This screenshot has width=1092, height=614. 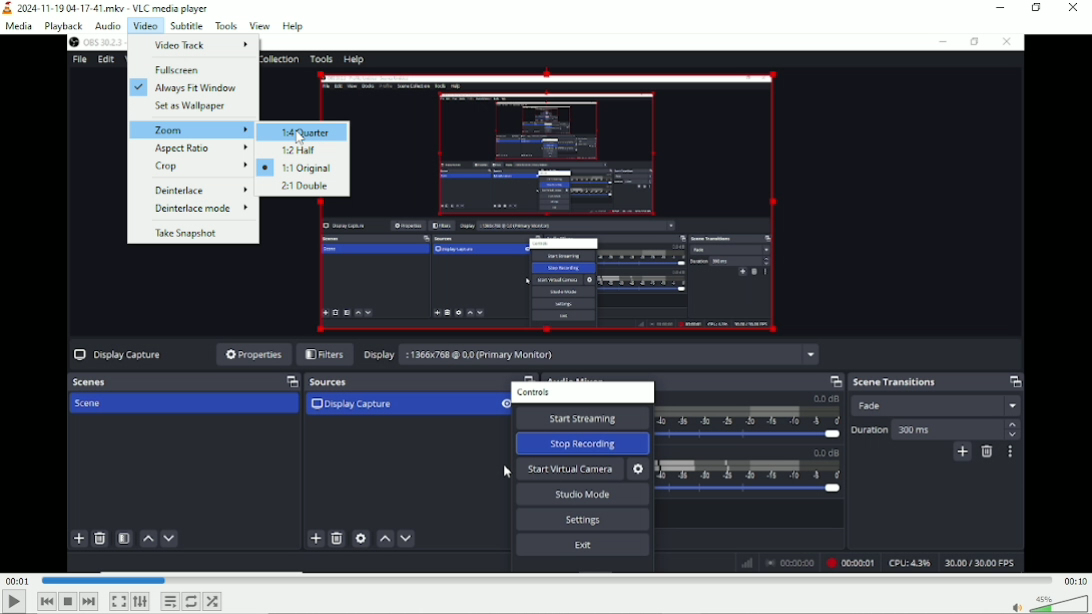 What do you see at coordinates (107, 9) in the screenshot?
I see `title` at bounding box center [107, 9].